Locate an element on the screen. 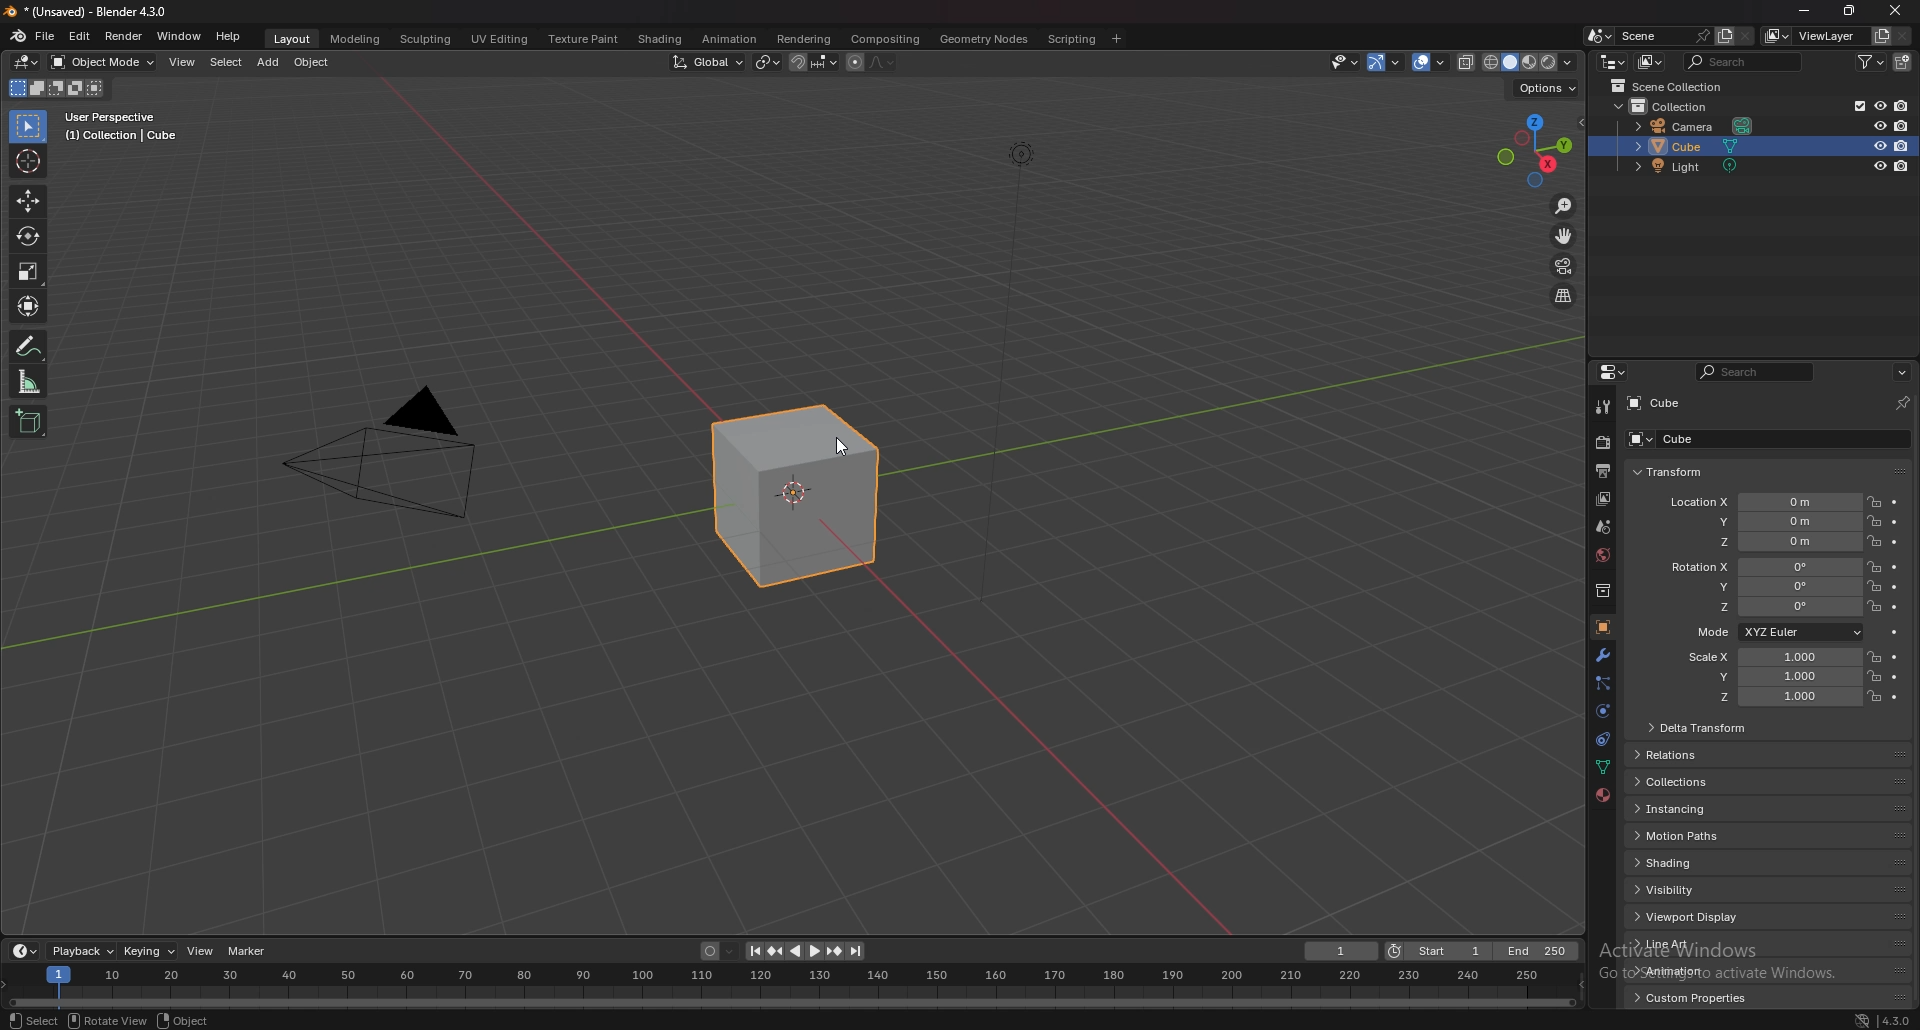 This screenshot has height=1030, width=1920. delta transform is located at coordinates (1699, 728).